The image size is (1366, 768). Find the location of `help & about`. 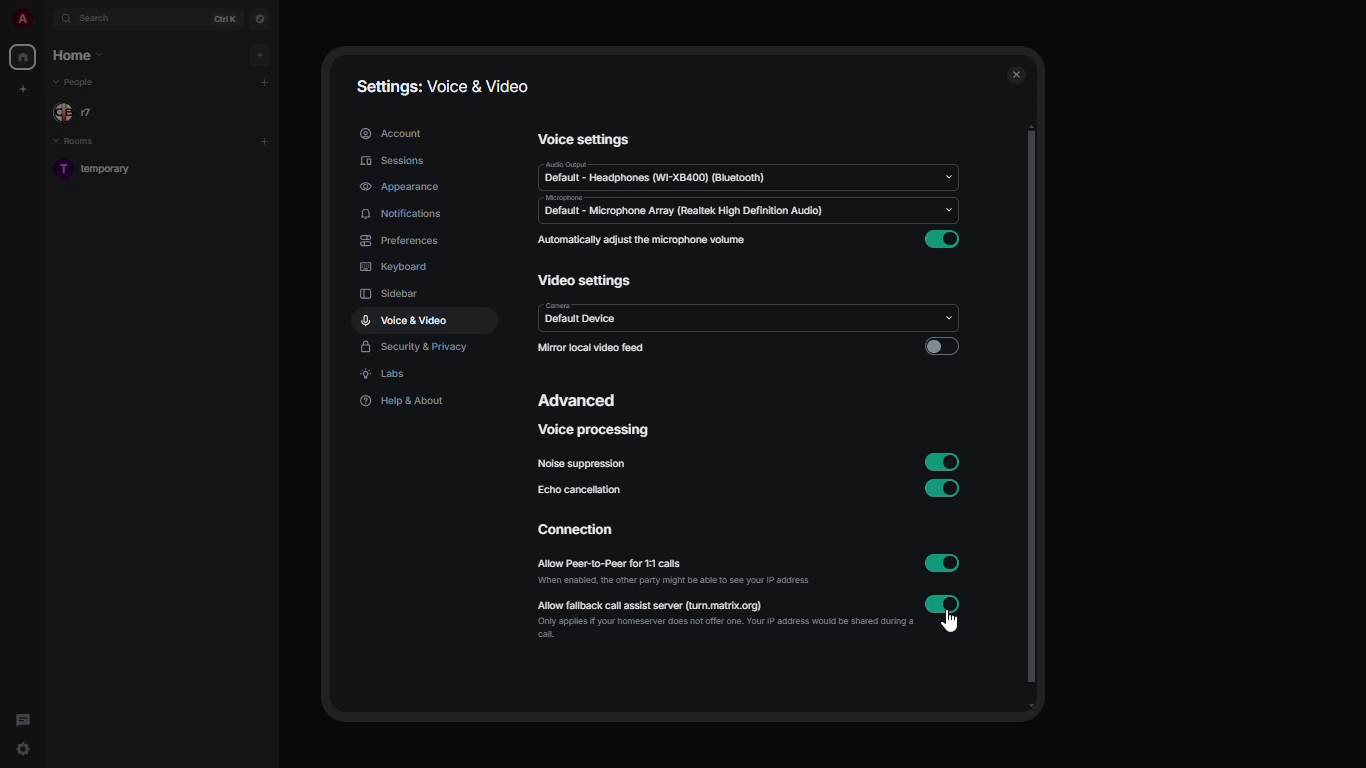

help & about is located at coordinates (405, 402).